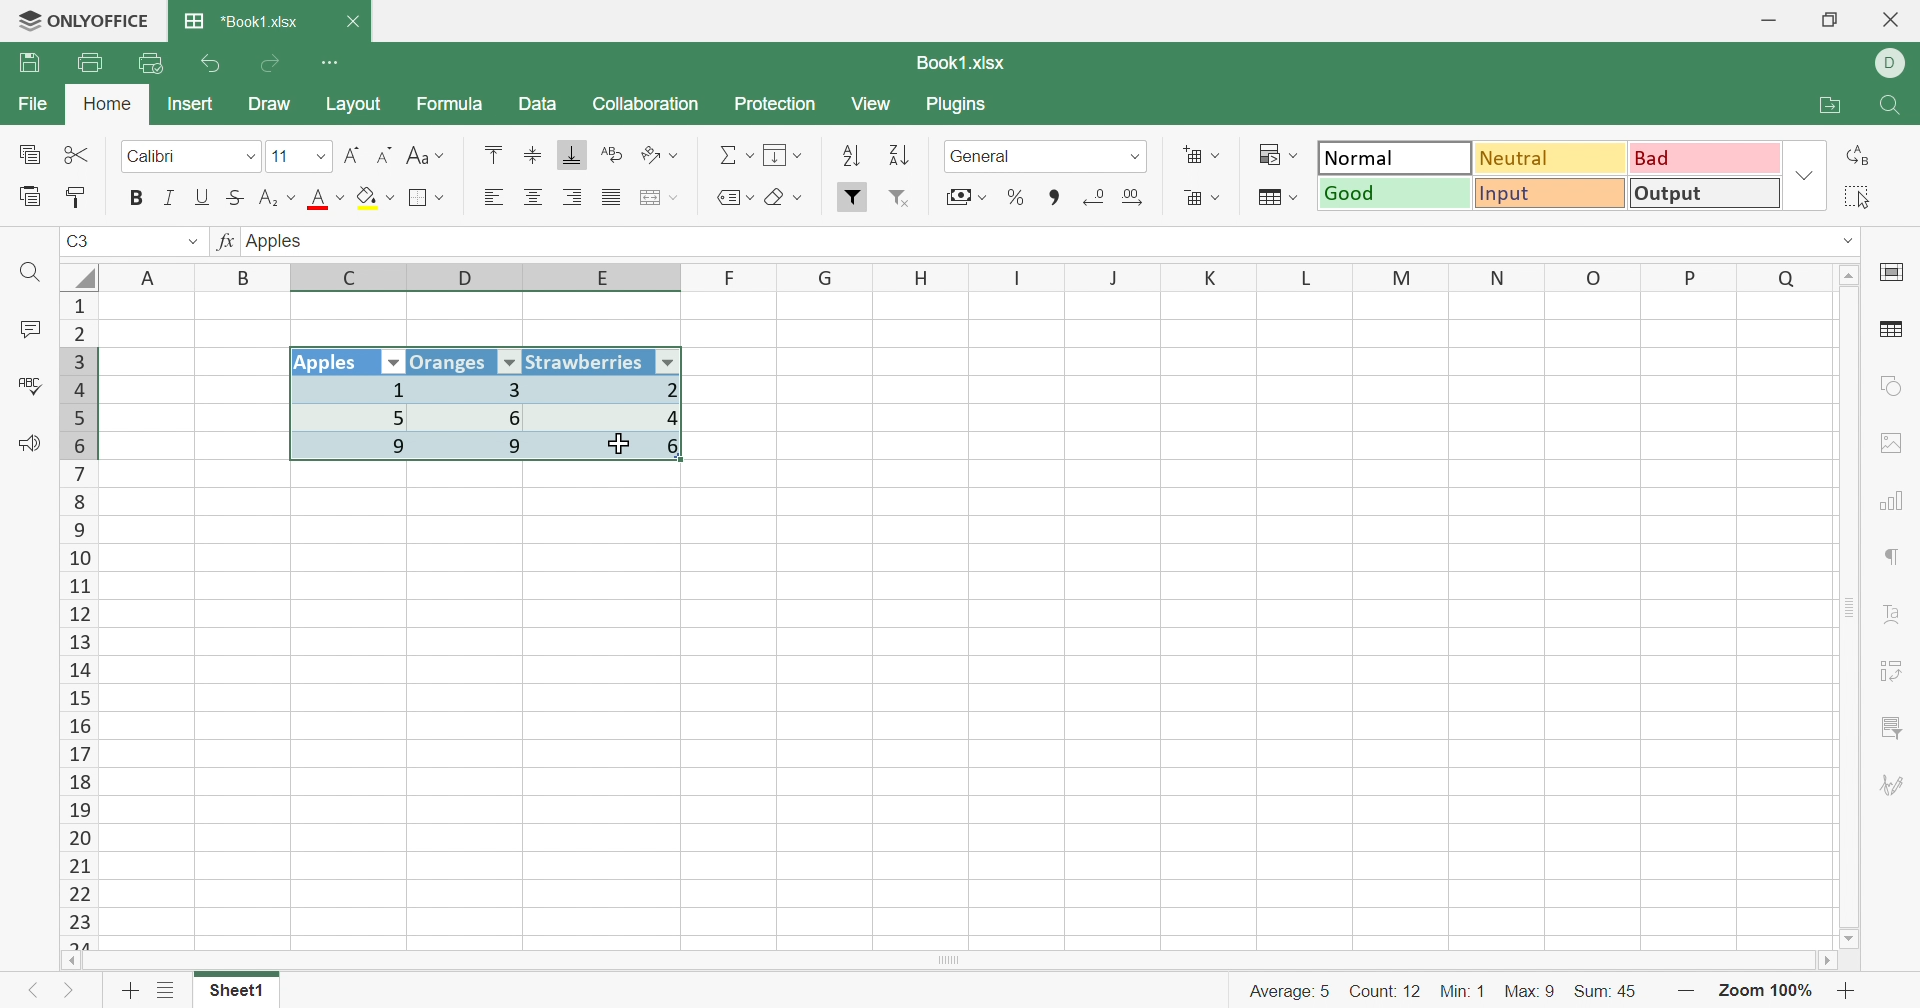 The height and width of the screenshot is (1008, 1920). I want to click on Cut, so click(77, 154).